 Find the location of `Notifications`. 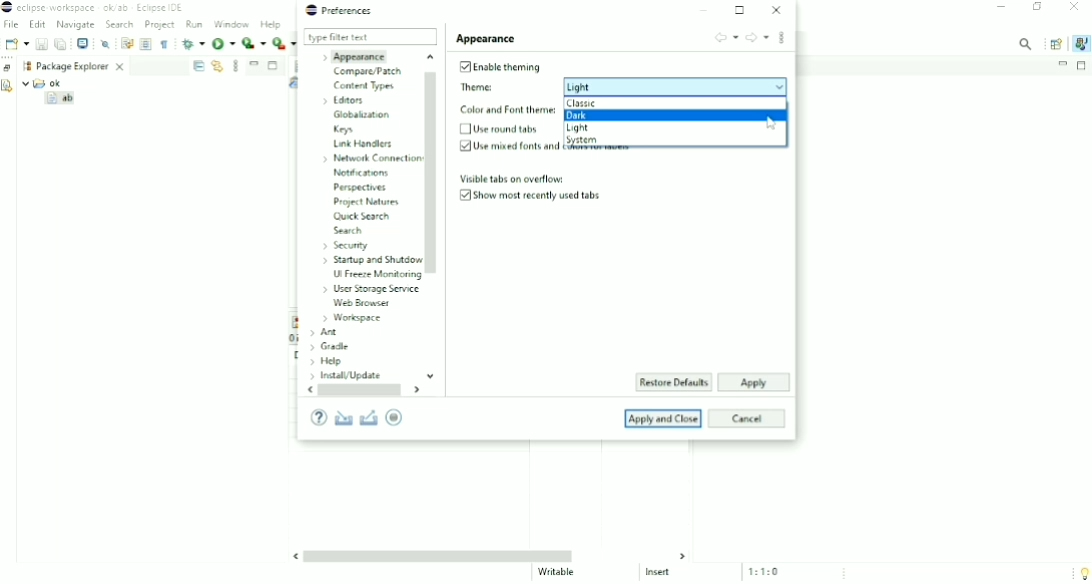

Notifications is located at coordinates (363, 174).